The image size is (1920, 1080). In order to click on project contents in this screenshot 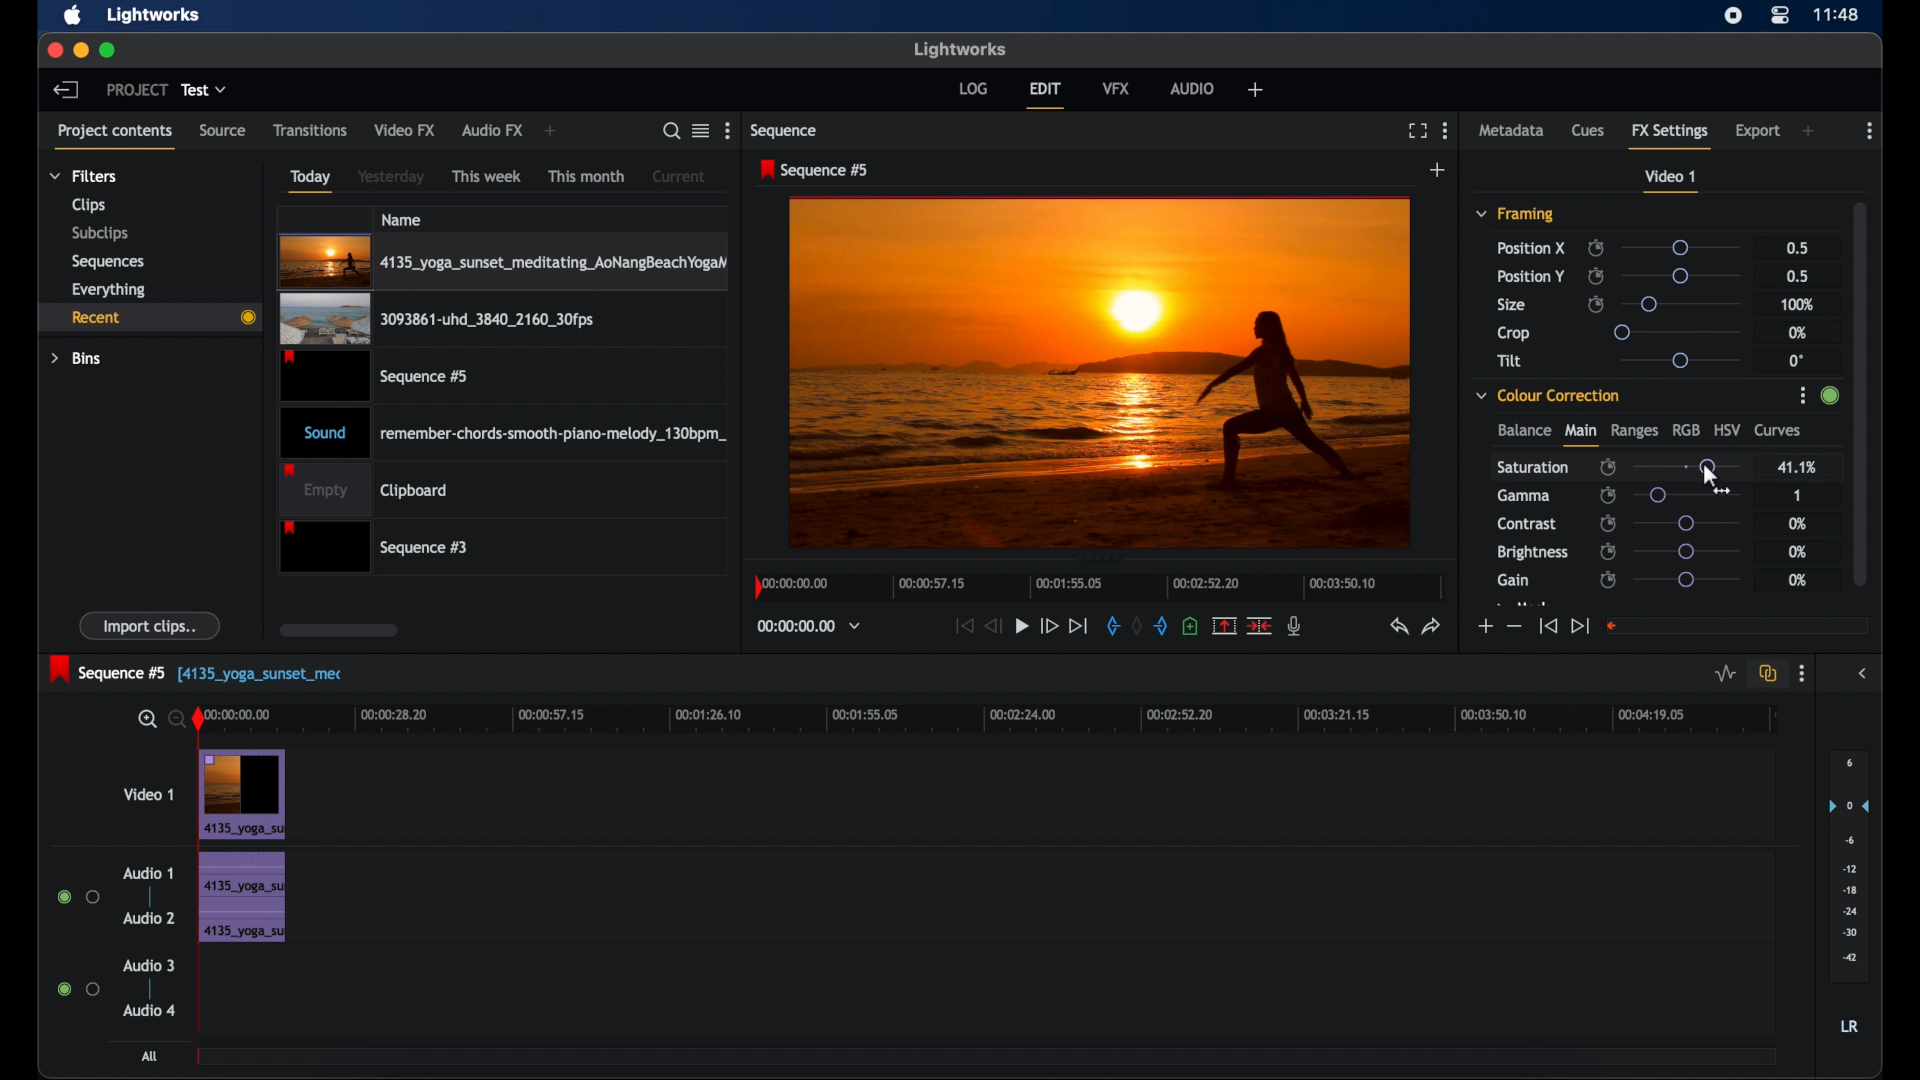, I will do `click(118, 135)`.